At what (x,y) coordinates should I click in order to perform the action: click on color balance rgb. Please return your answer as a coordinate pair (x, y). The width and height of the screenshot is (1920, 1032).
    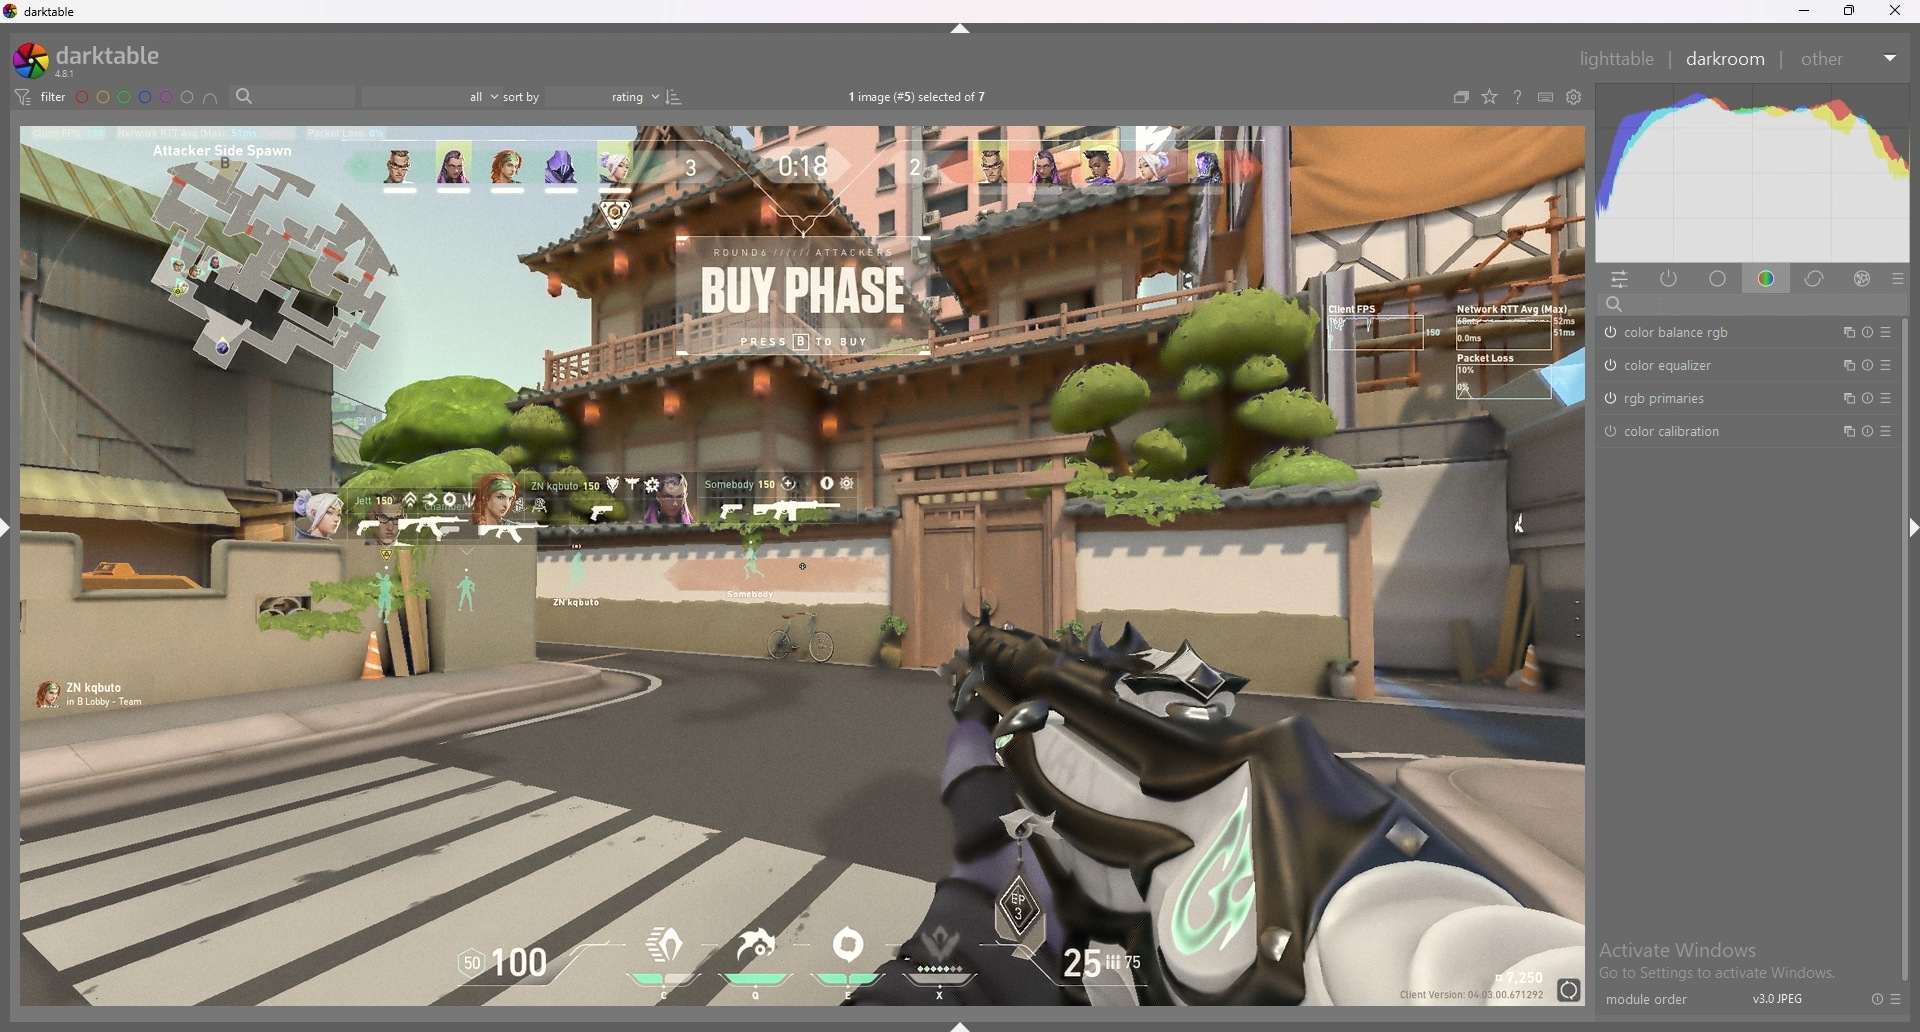
    Looking at the image, I should click on (1690, 332).